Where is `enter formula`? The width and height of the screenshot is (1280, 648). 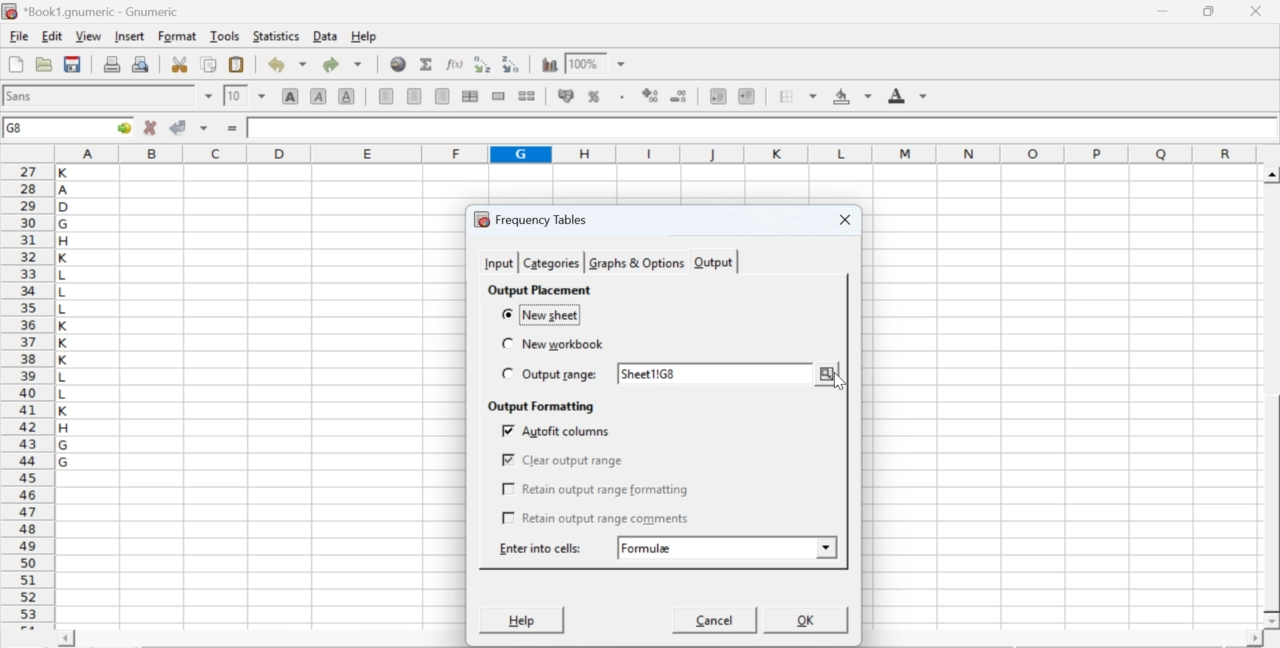
enter formula is located at coordinates (234, 129).